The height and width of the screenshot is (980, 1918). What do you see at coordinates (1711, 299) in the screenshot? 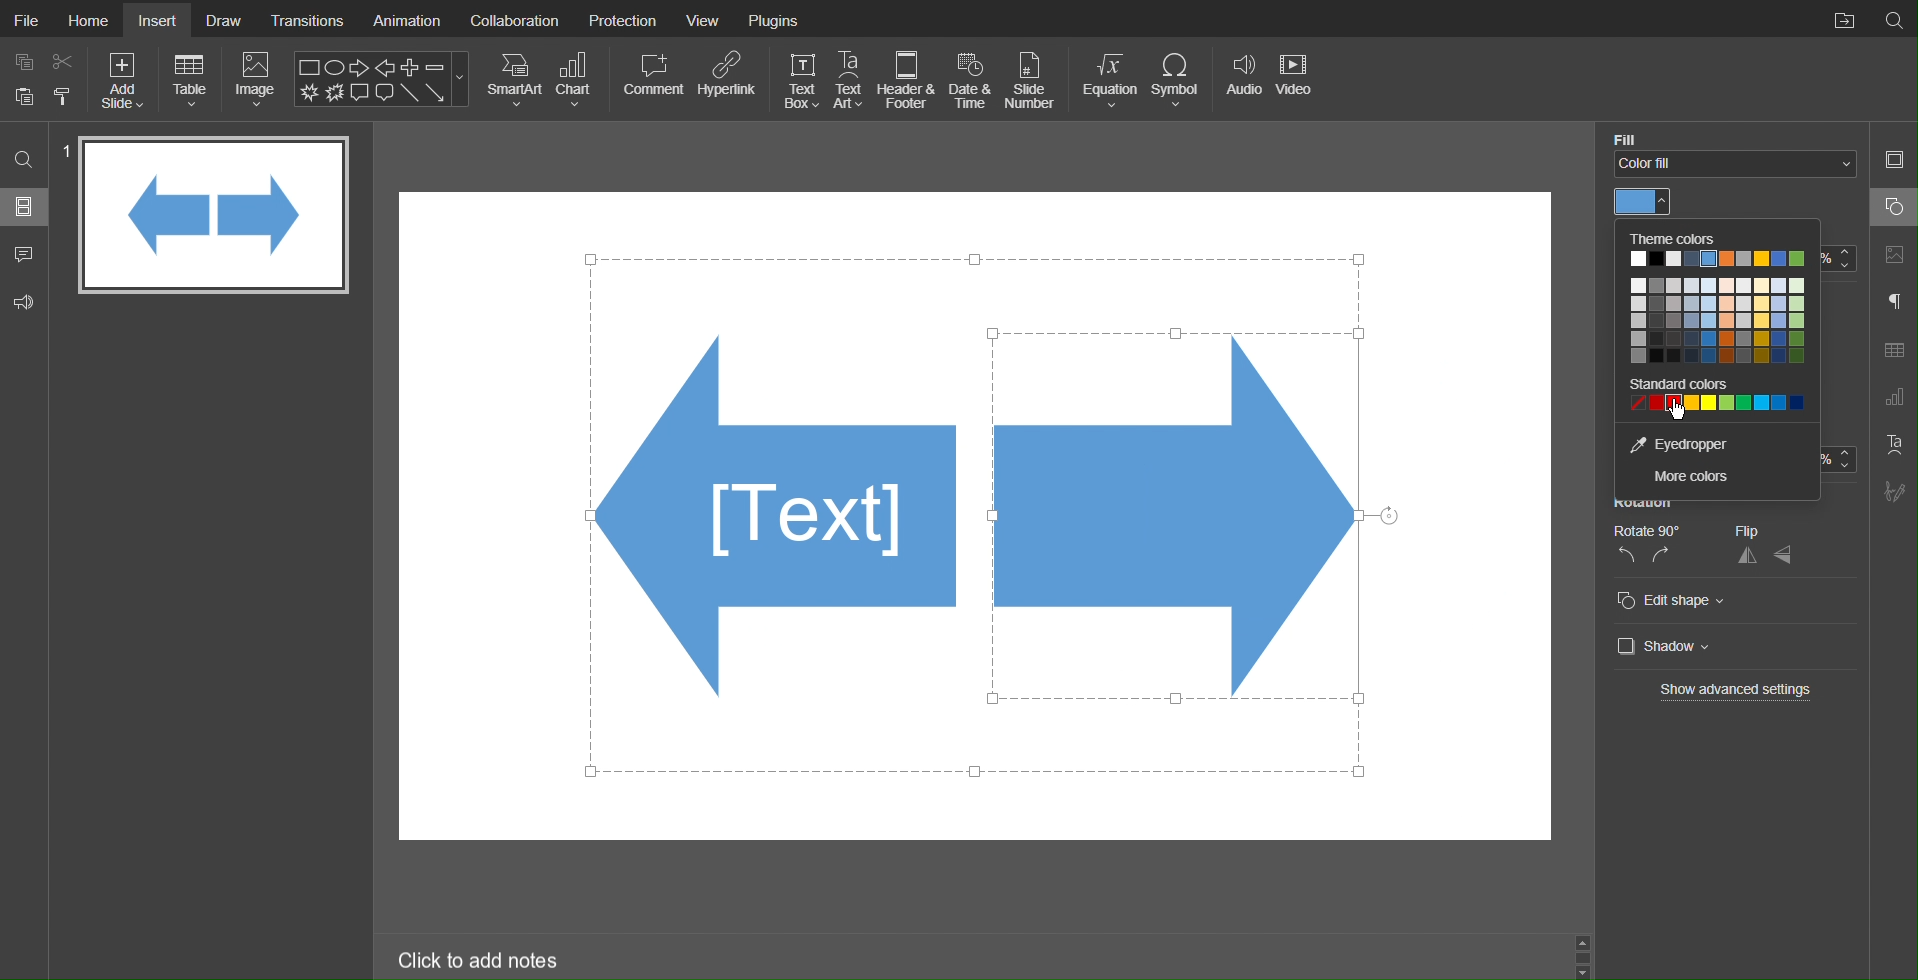
I see `Theme Colors` at bounding box center [1711, 299].